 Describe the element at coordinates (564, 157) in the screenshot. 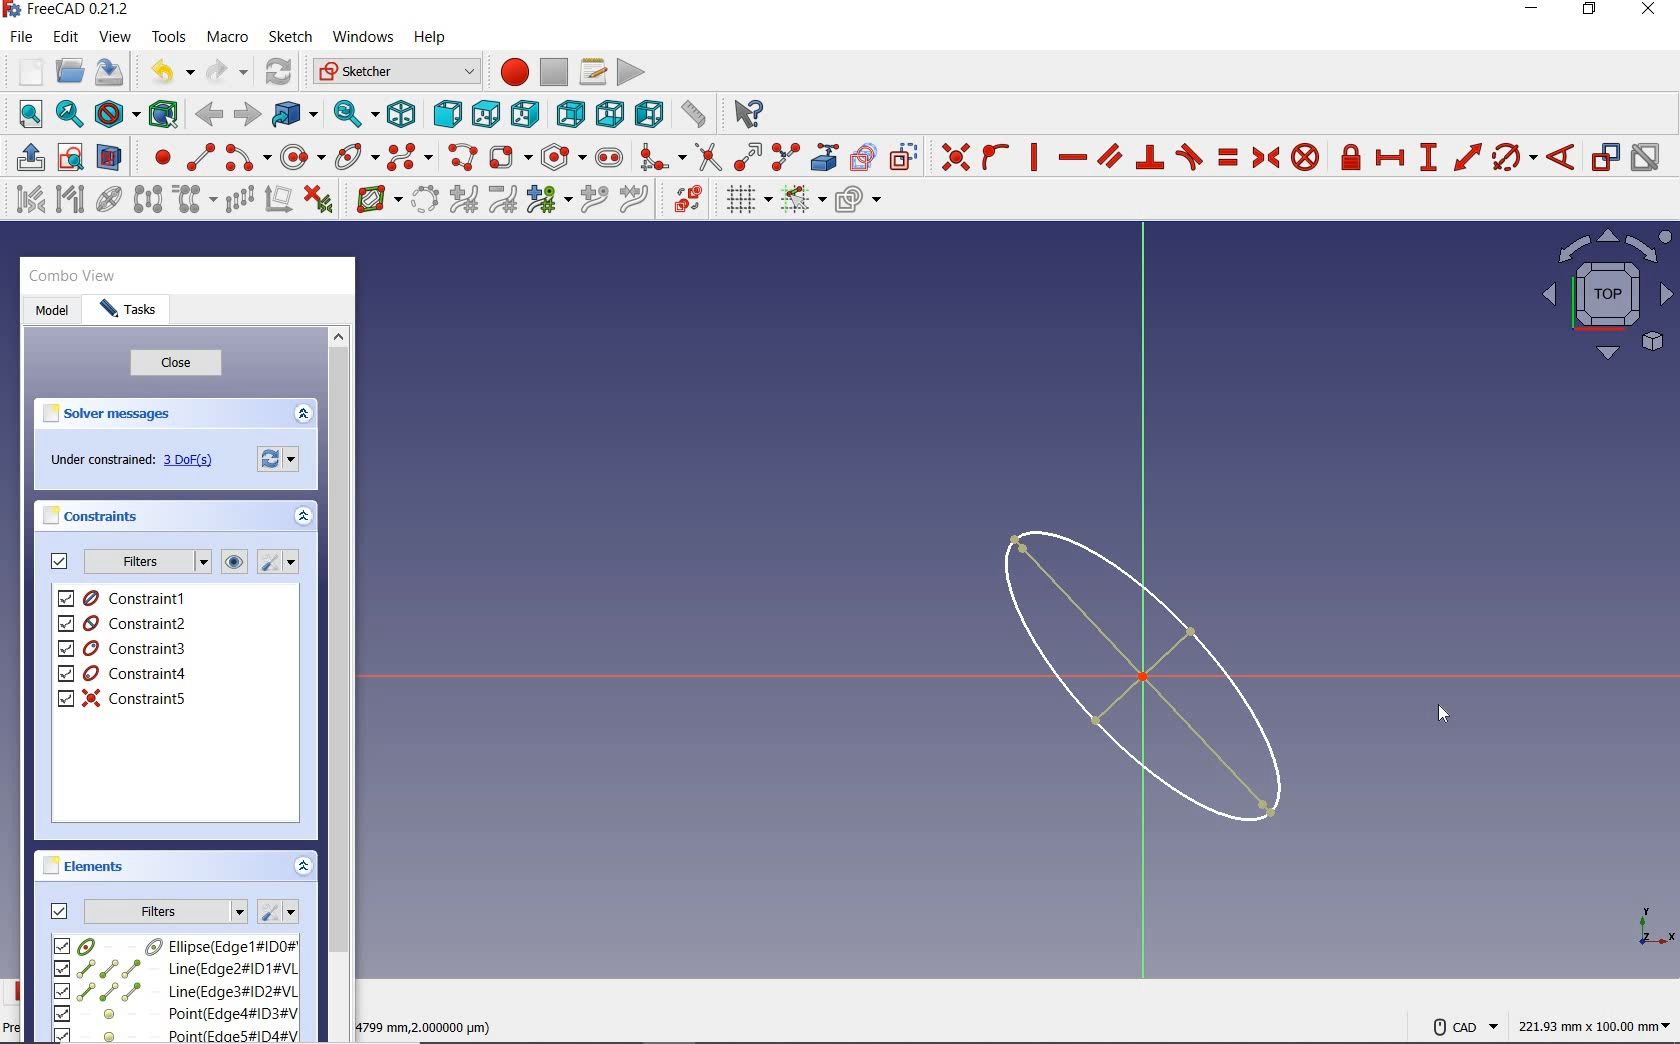

I see `create regular polygon` at that location.